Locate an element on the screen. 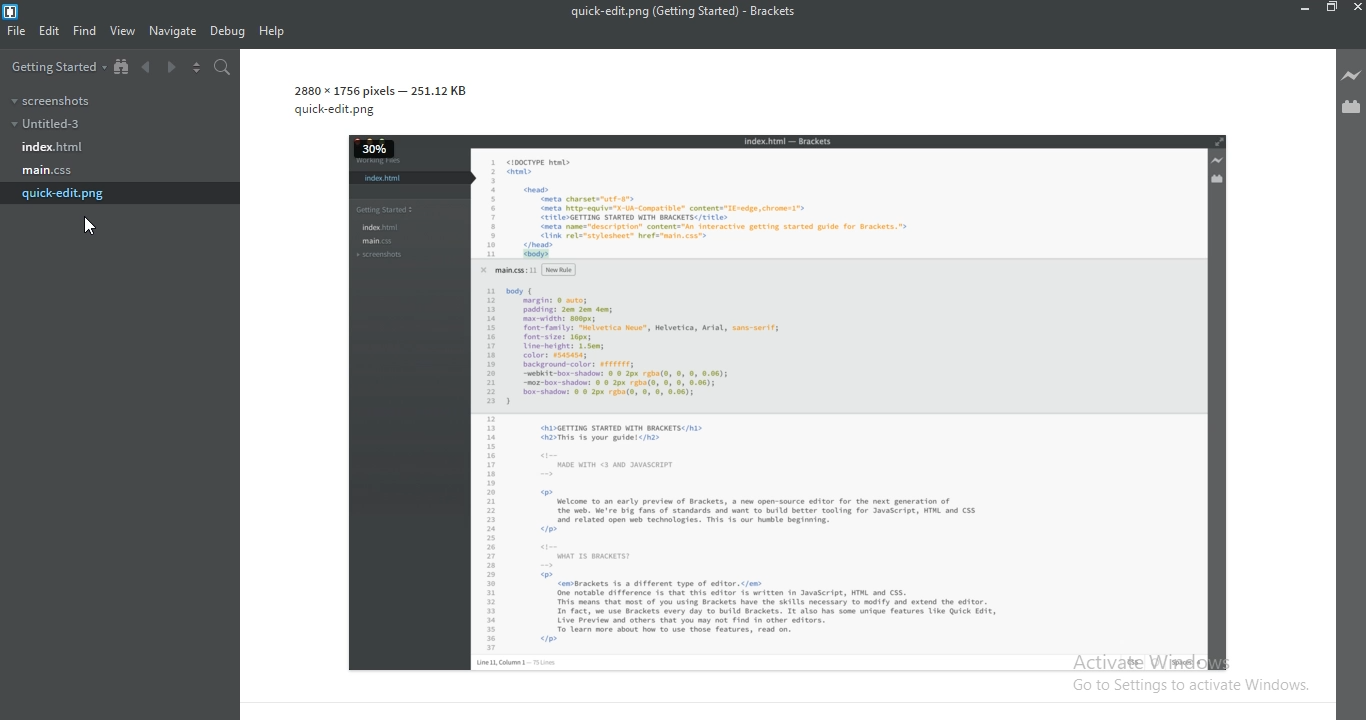 This screenshot has width=1366, height=720. quick -edit.pnggetting started - Brackets is located at coordinates (689, 11).